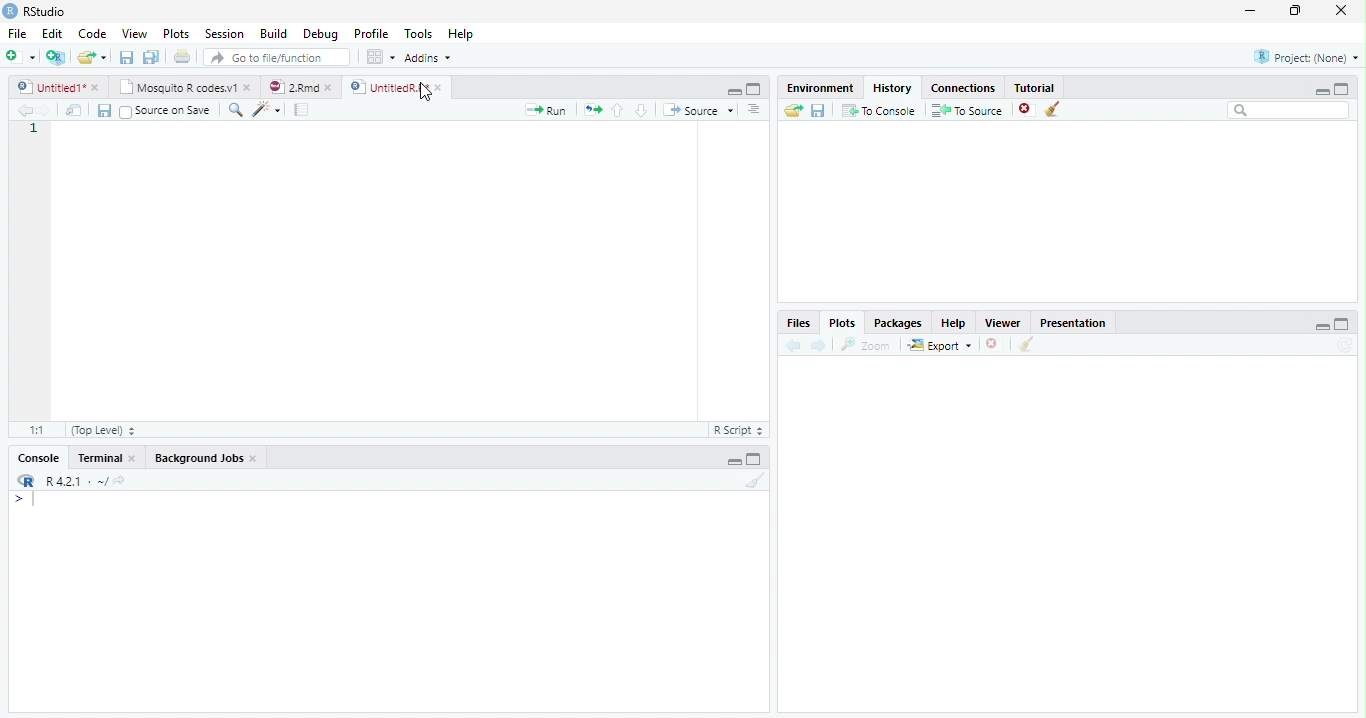  I want to click on Files, so click(797, 323).